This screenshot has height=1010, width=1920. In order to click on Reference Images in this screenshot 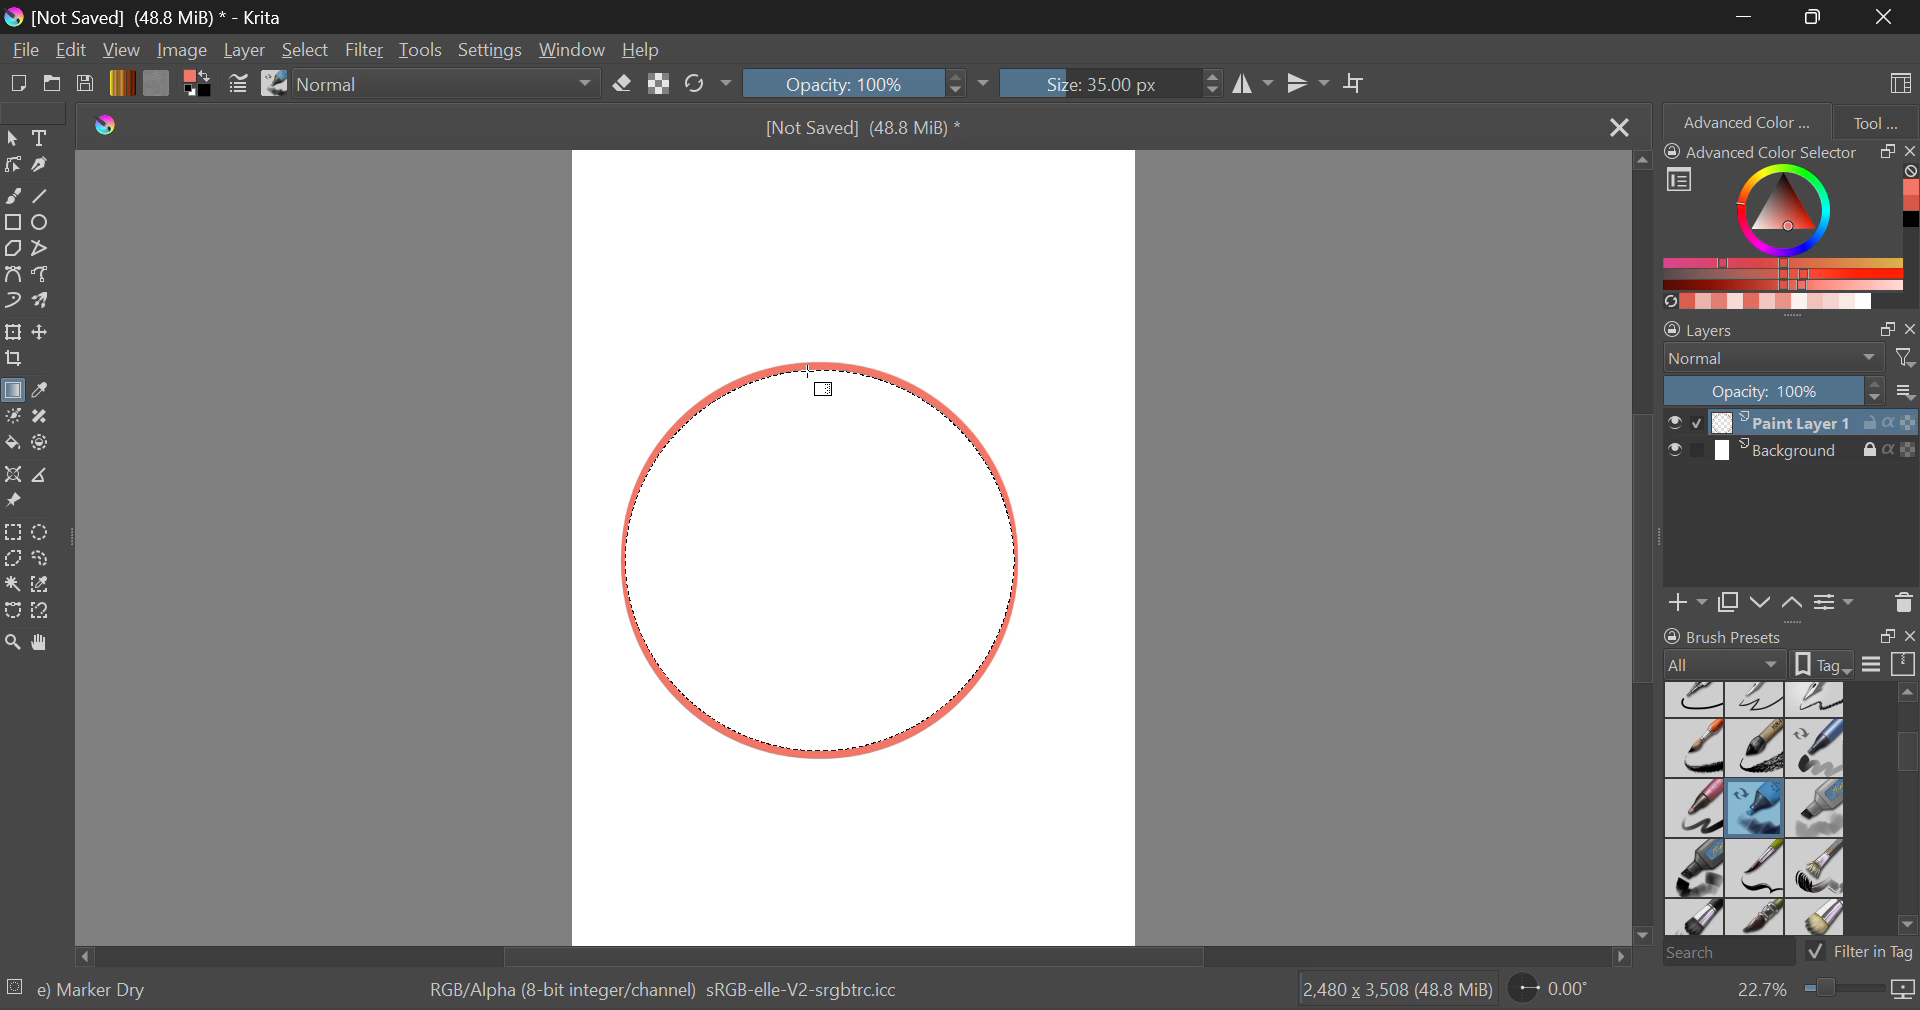, I will do `click(17, 502)`.